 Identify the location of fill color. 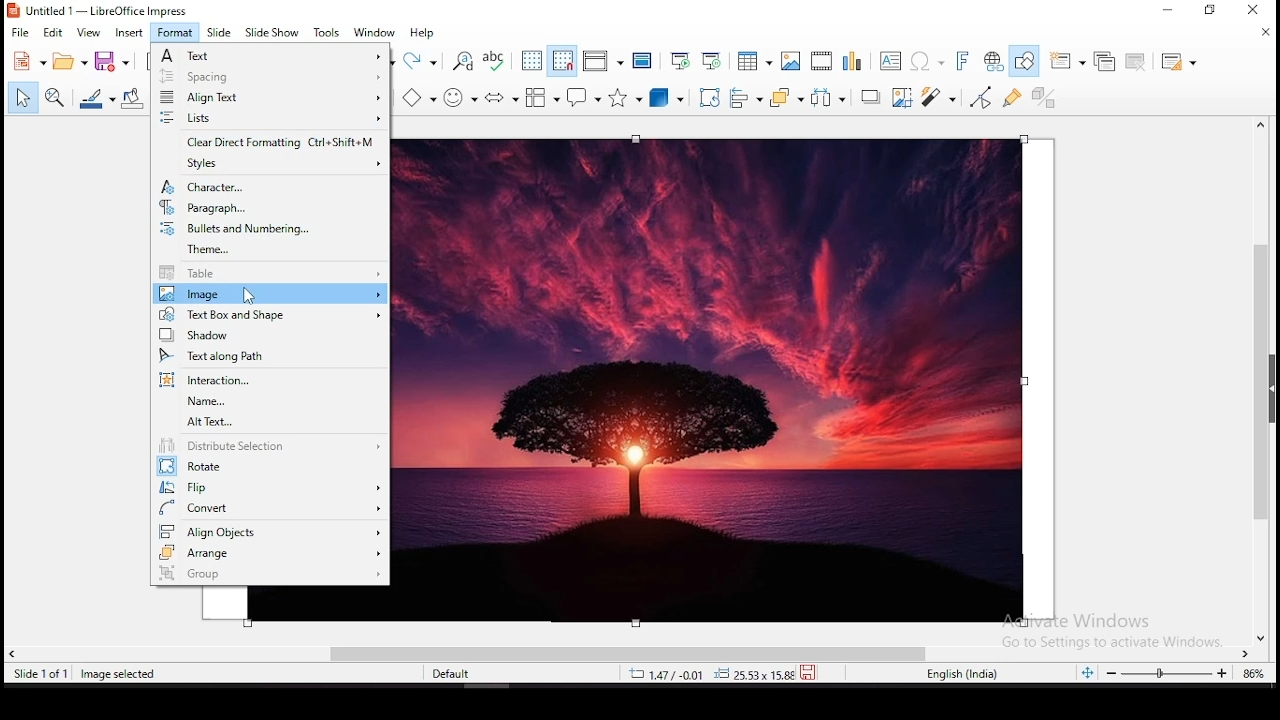
(132, 97).